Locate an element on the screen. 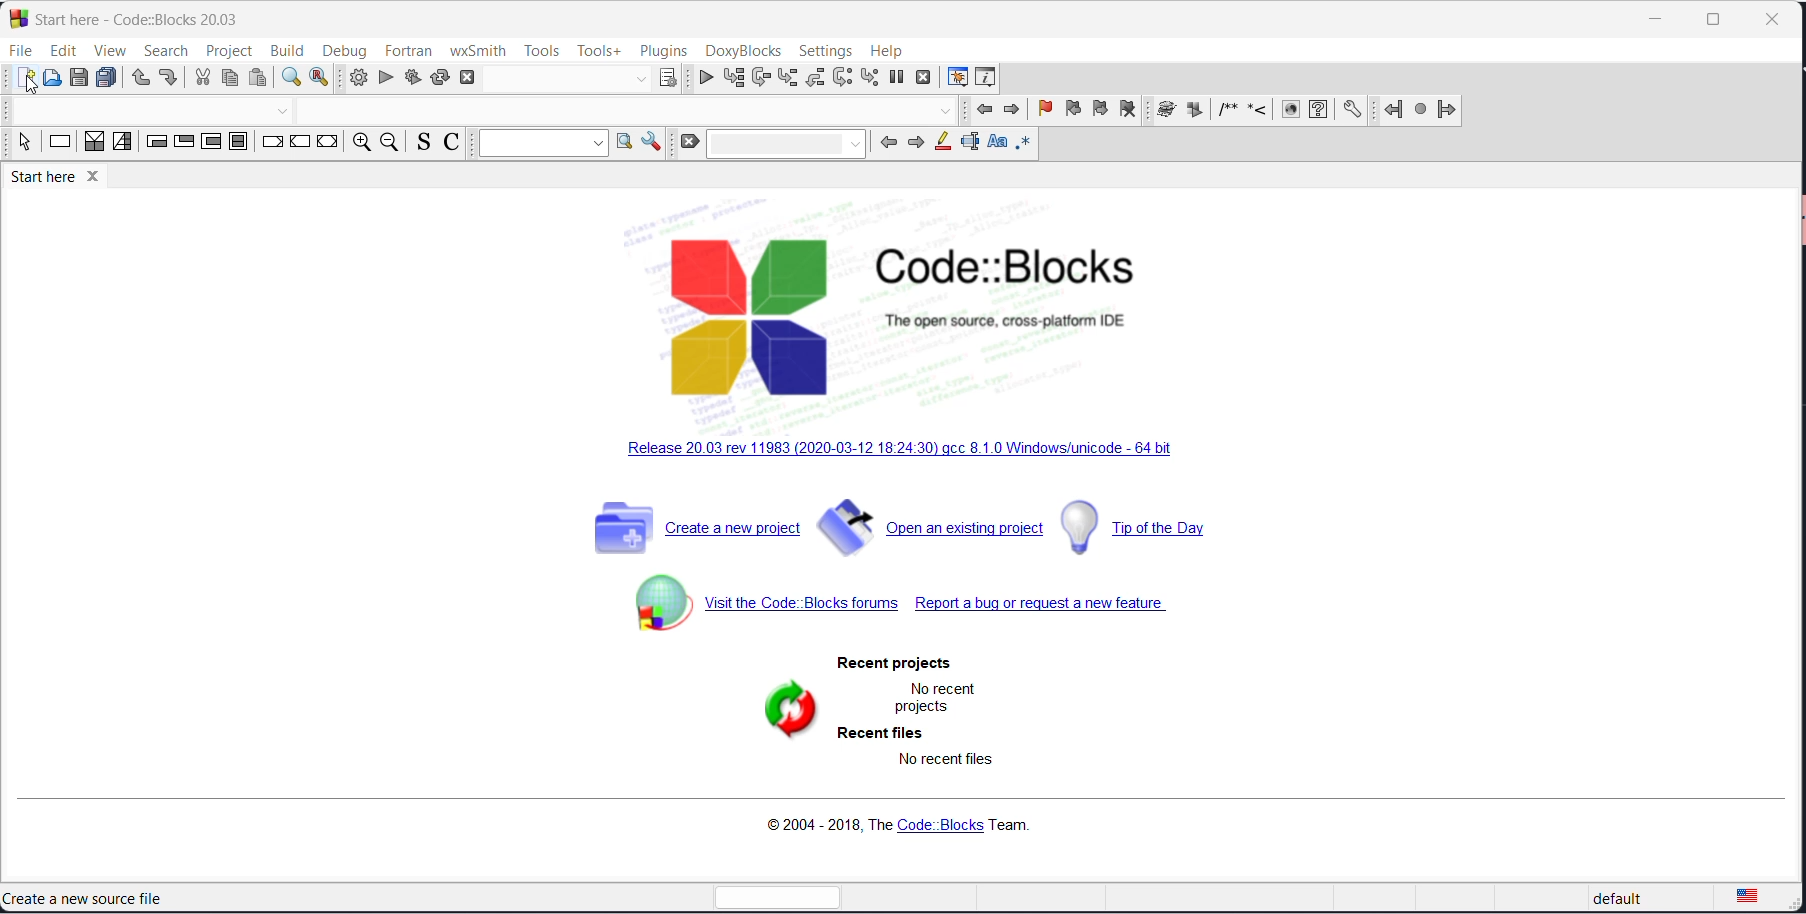 Image resolution: width=1806 pixels, height=914 pixels. open is located at coordinates (50, 80).